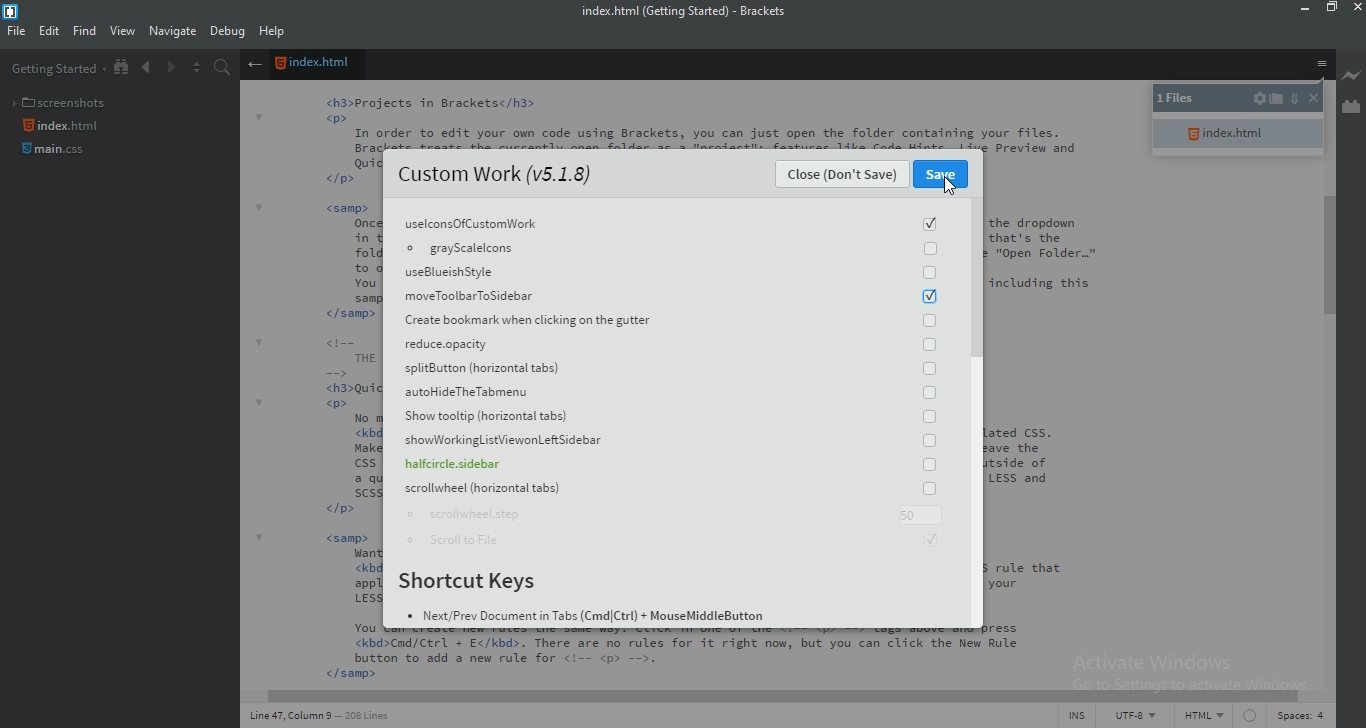 The width and height of the screenshot is (1366, 728). What do you see at coordinates (1259, 100) in the screenshot?
I see `settings` at bounding box center [1259, 100].